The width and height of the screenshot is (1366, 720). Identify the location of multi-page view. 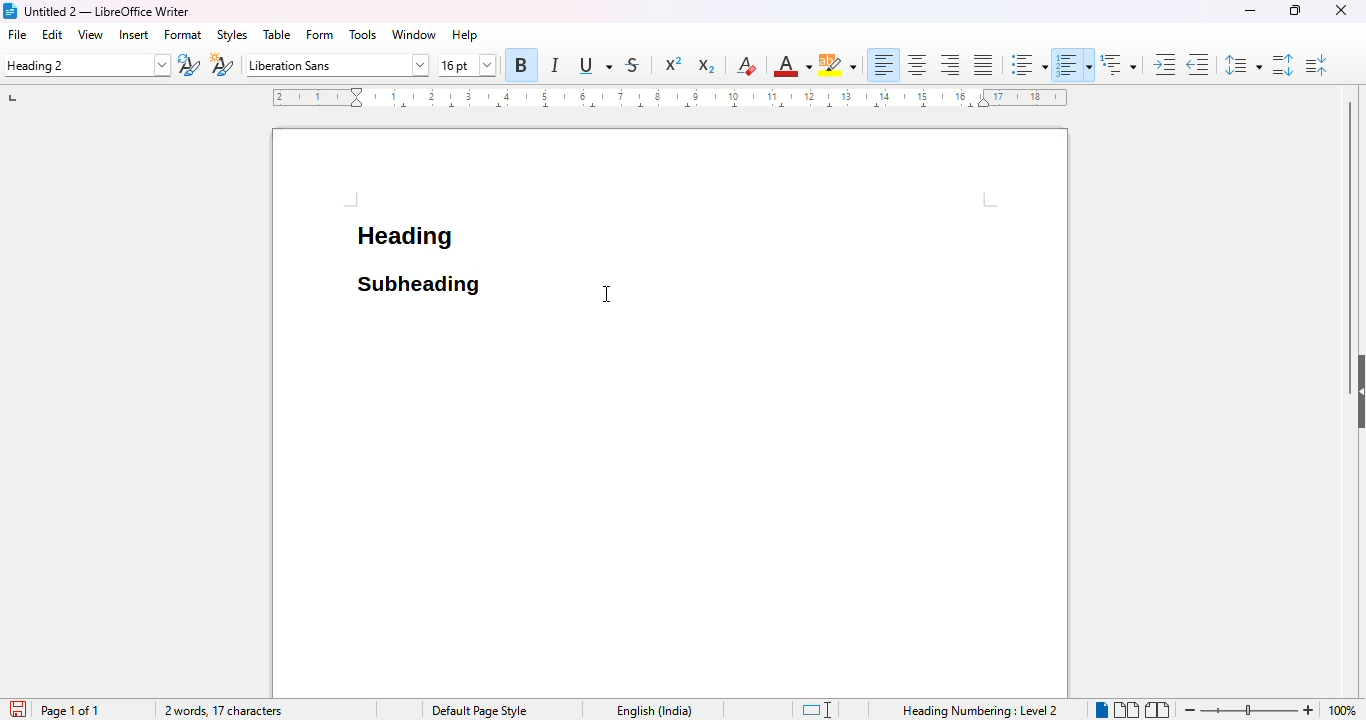
(1128, 710).